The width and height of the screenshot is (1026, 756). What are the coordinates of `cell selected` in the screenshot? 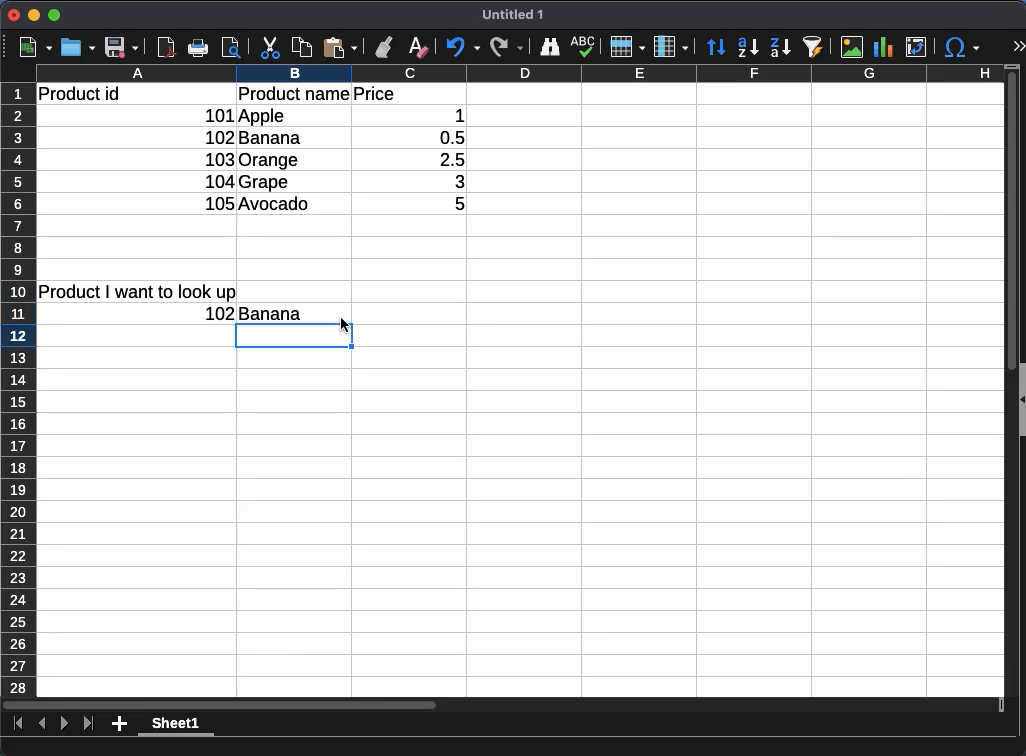 It's located at (294, 336).